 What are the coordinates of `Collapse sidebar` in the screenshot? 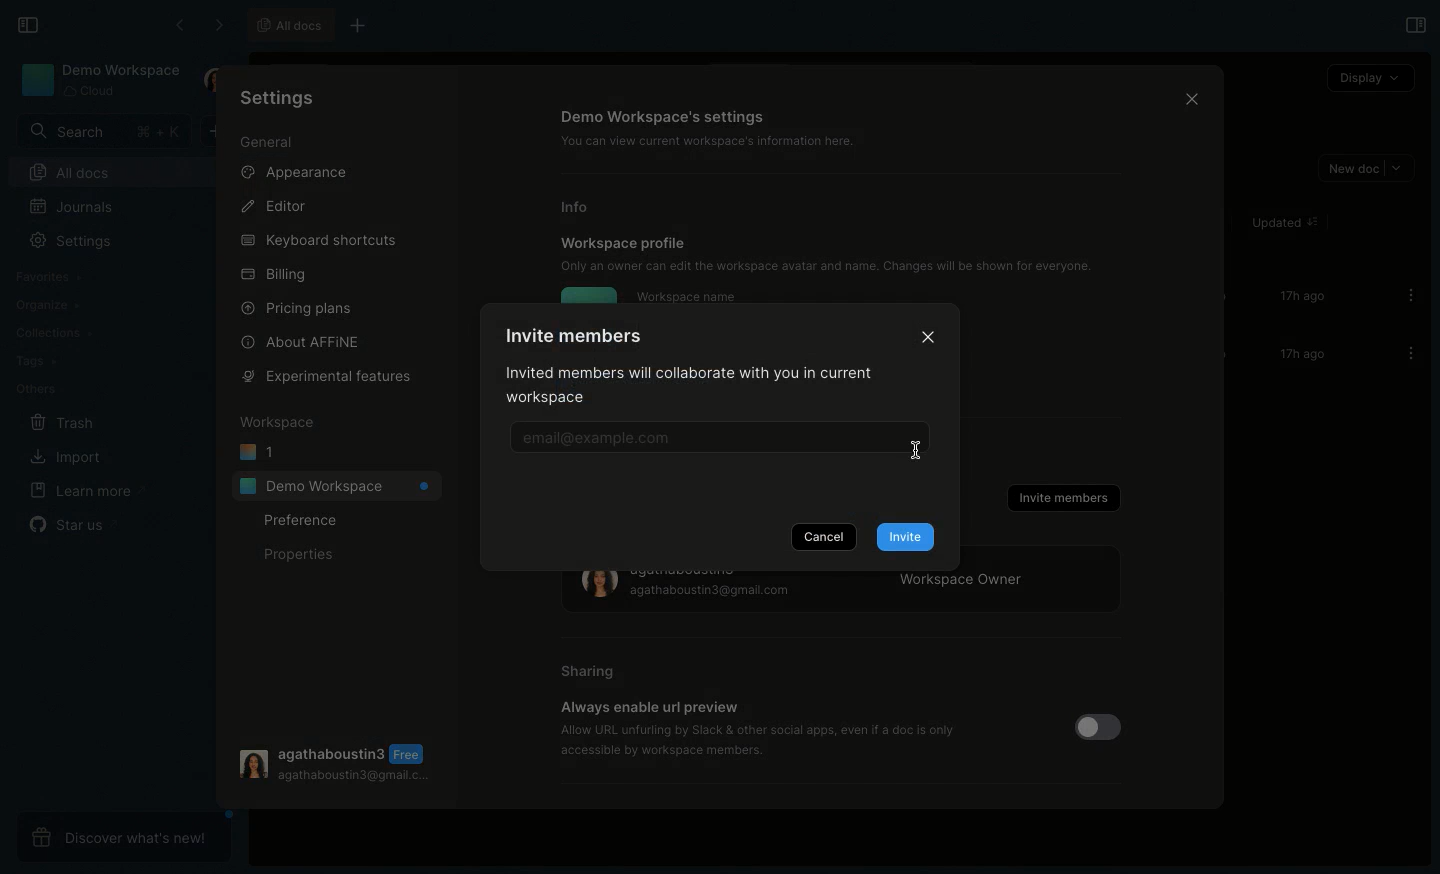 It's located at (27, 24).